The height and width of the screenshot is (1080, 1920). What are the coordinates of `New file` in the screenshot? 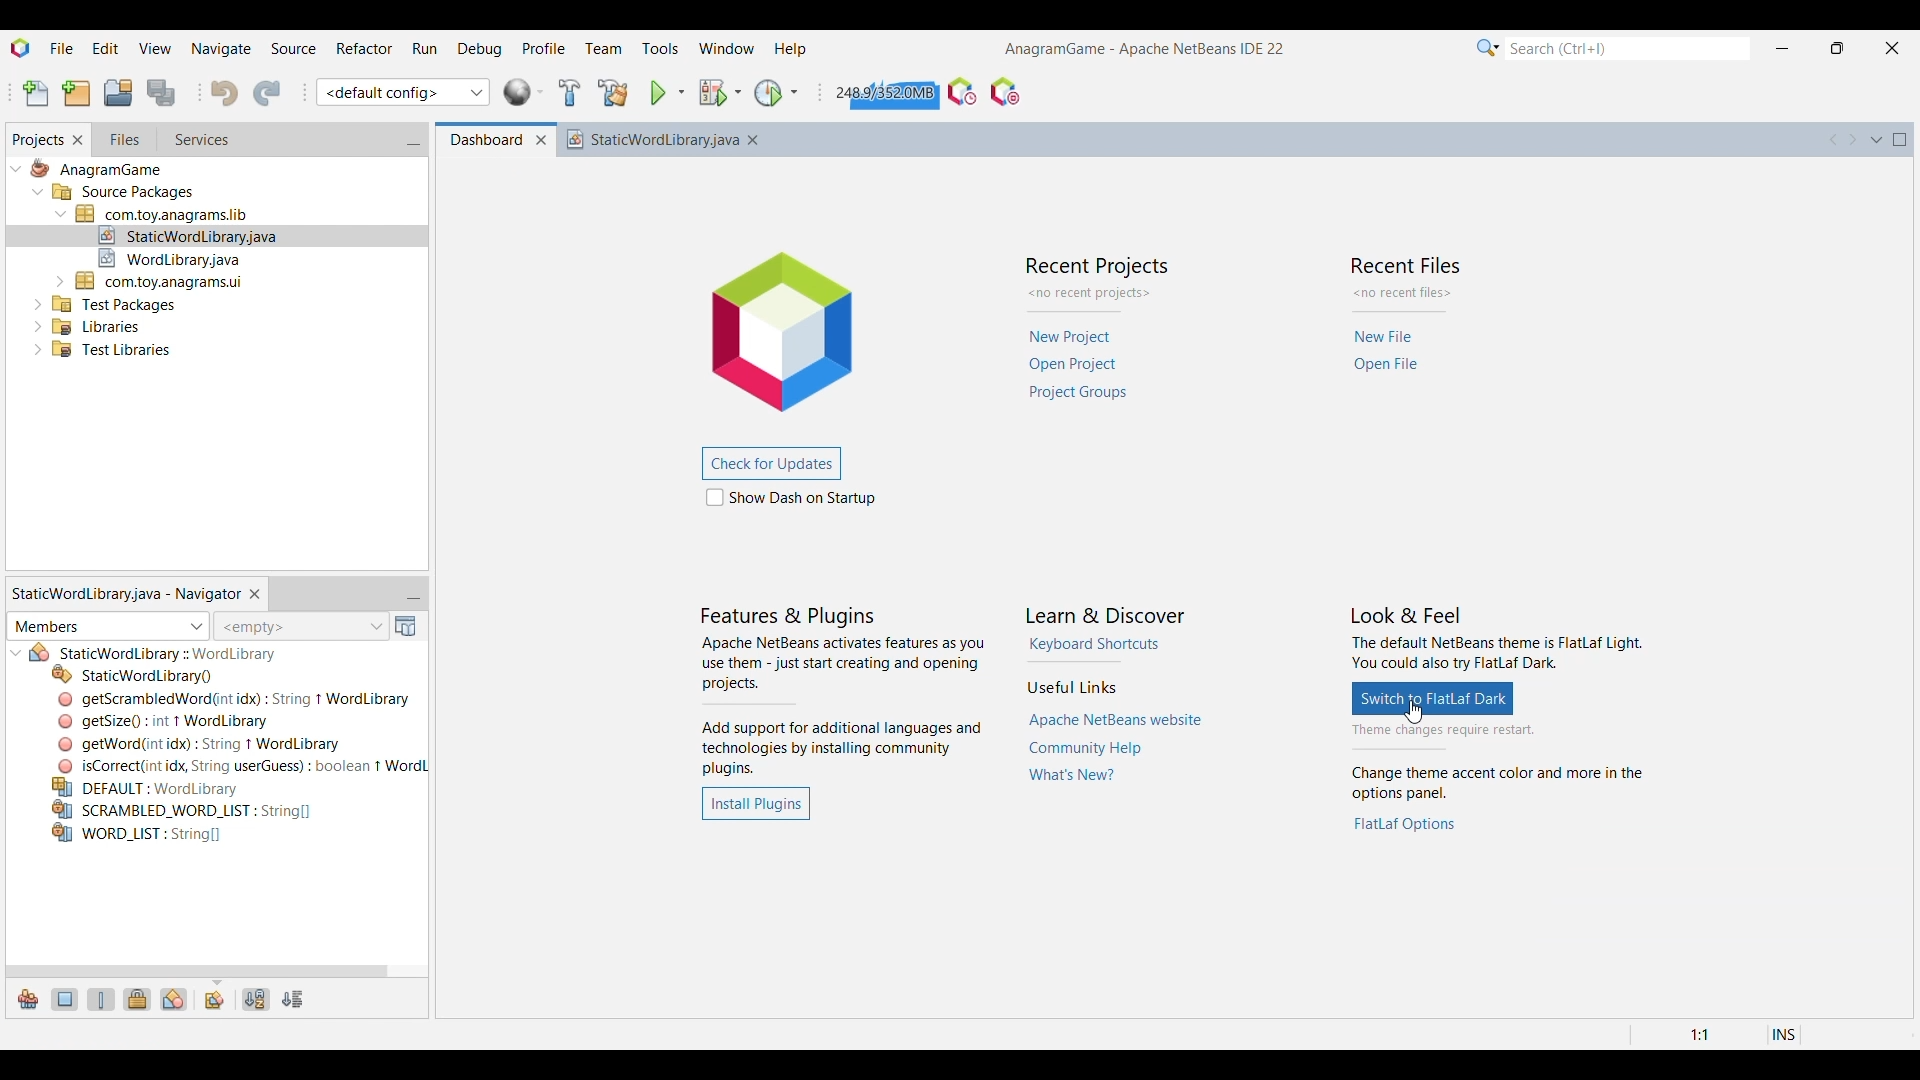 It's located at (36, 94).